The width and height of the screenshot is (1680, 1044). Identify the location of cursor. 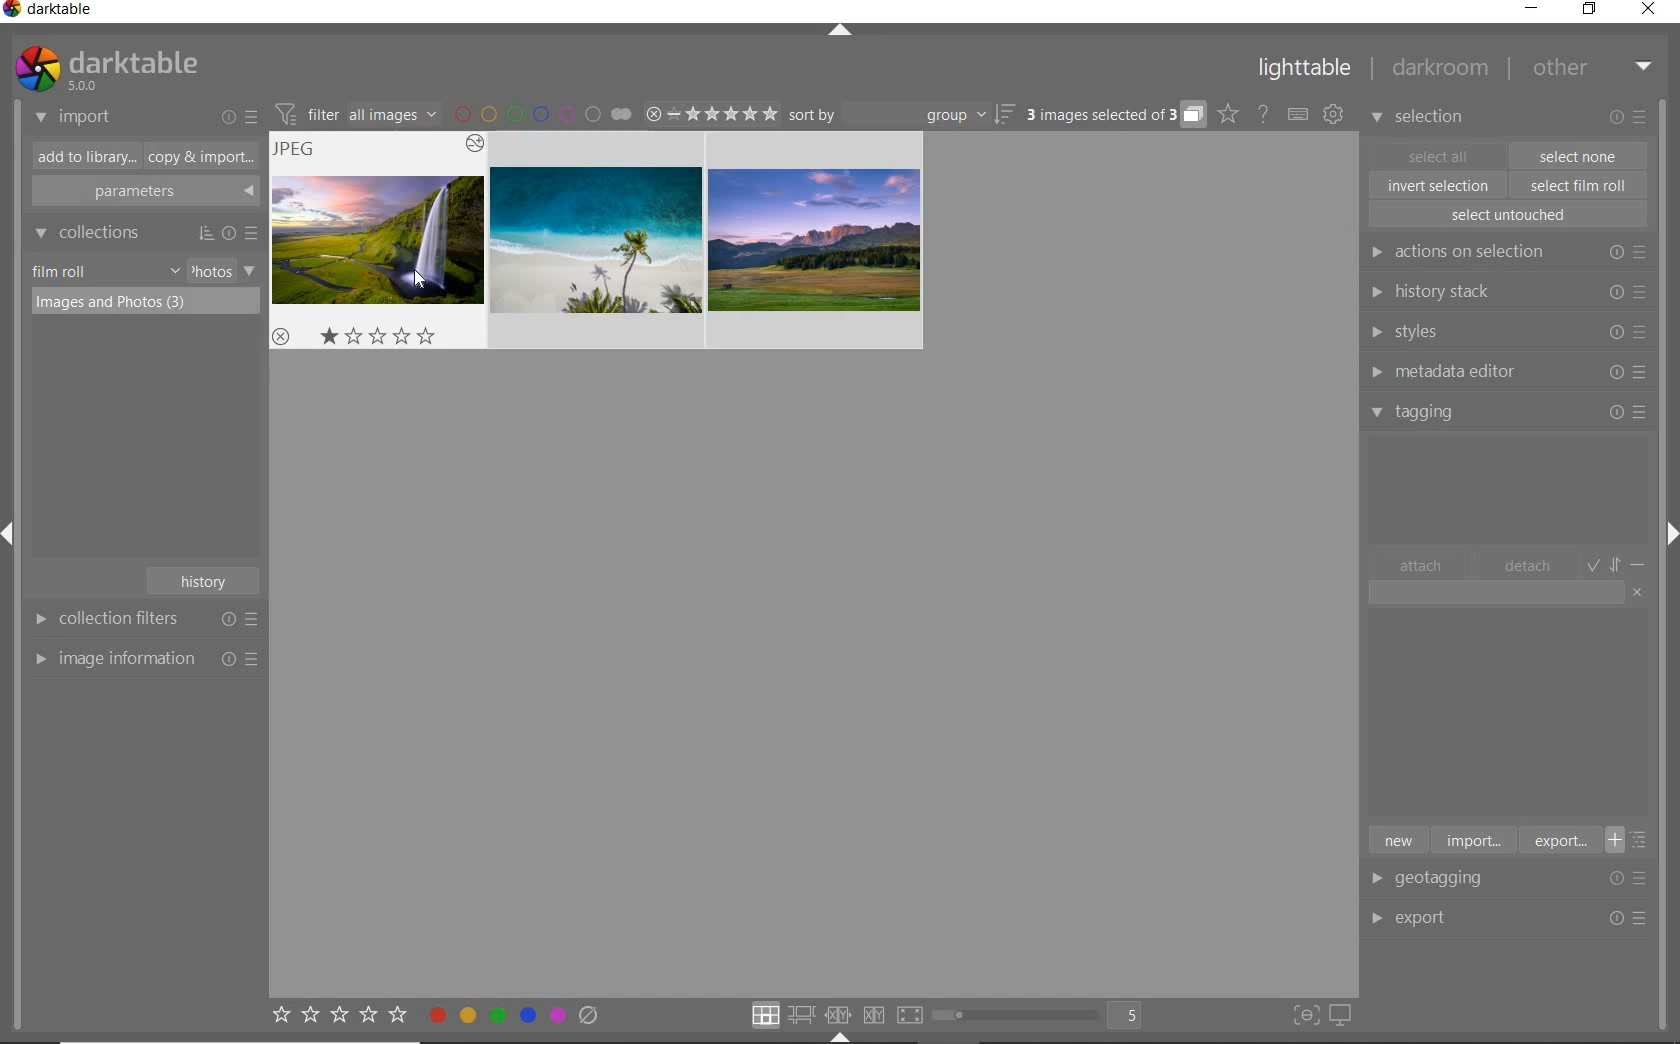
(415, 283).